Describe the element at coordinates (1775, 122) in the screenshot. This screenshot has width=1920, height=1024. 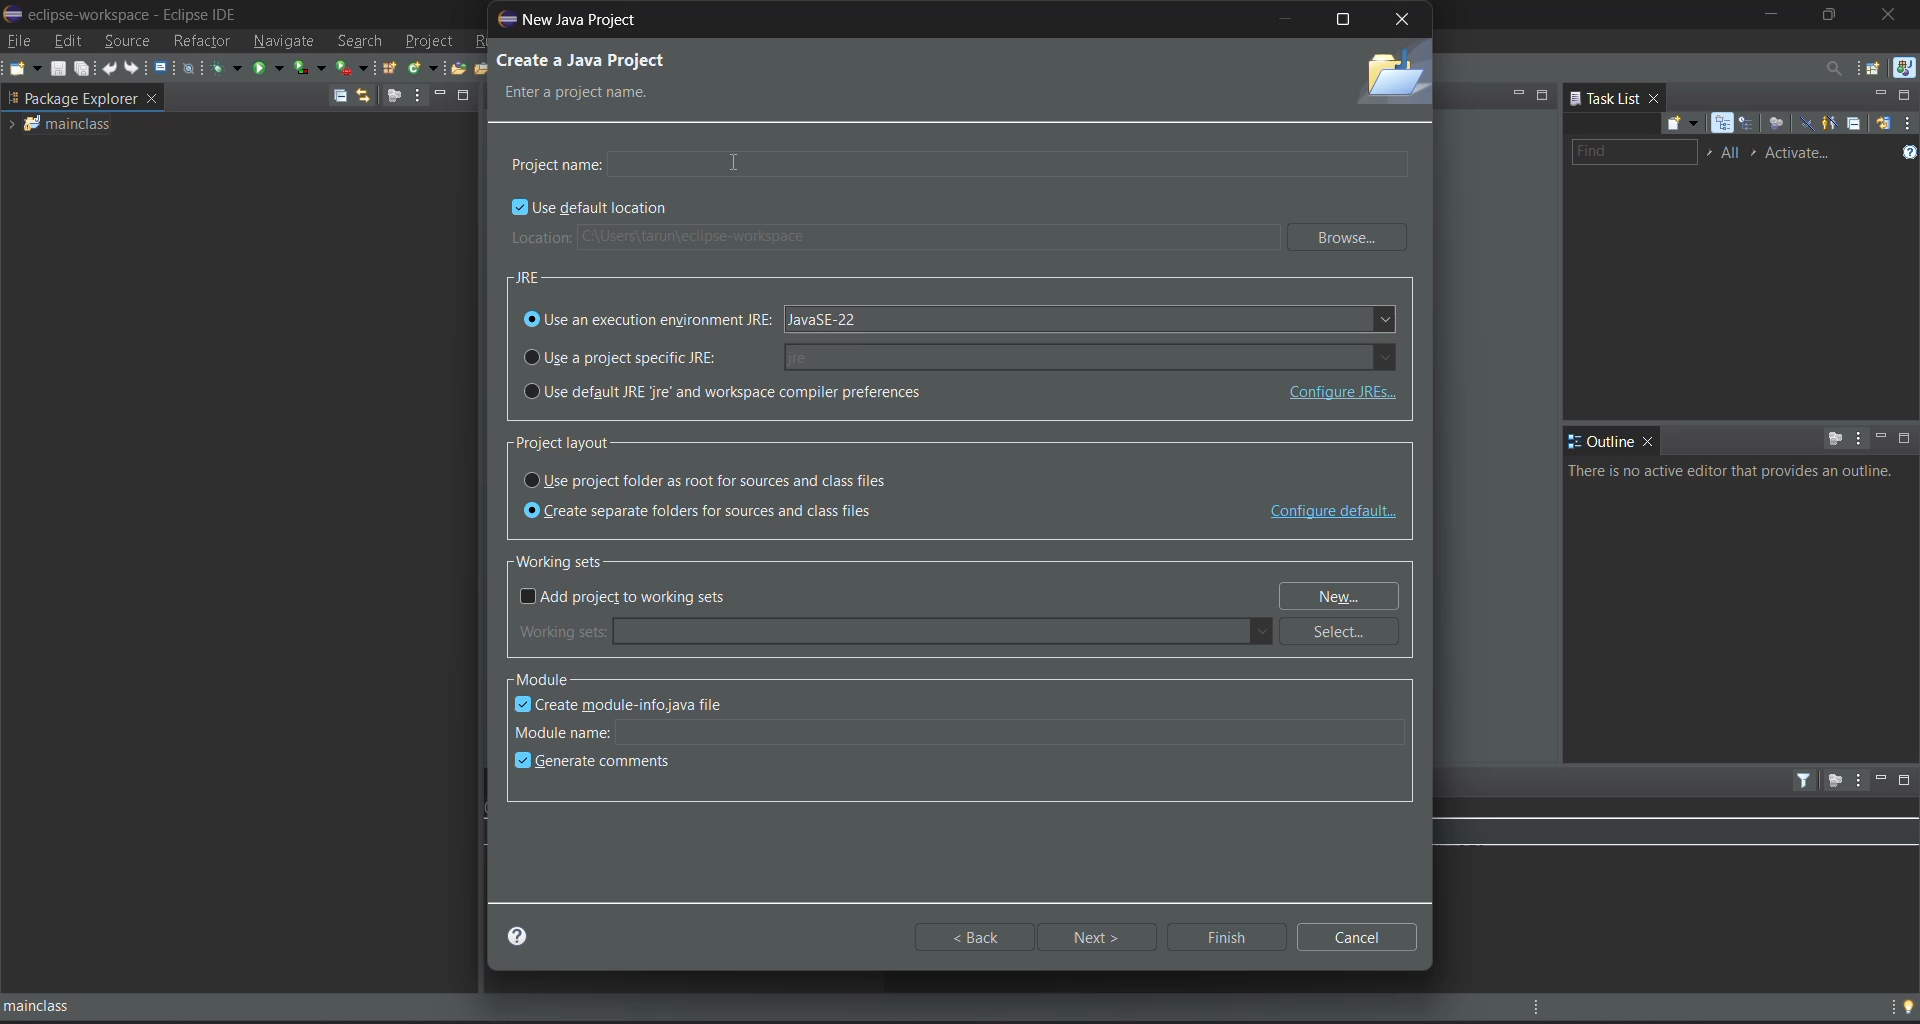
I see `focus on workweek` at that location.